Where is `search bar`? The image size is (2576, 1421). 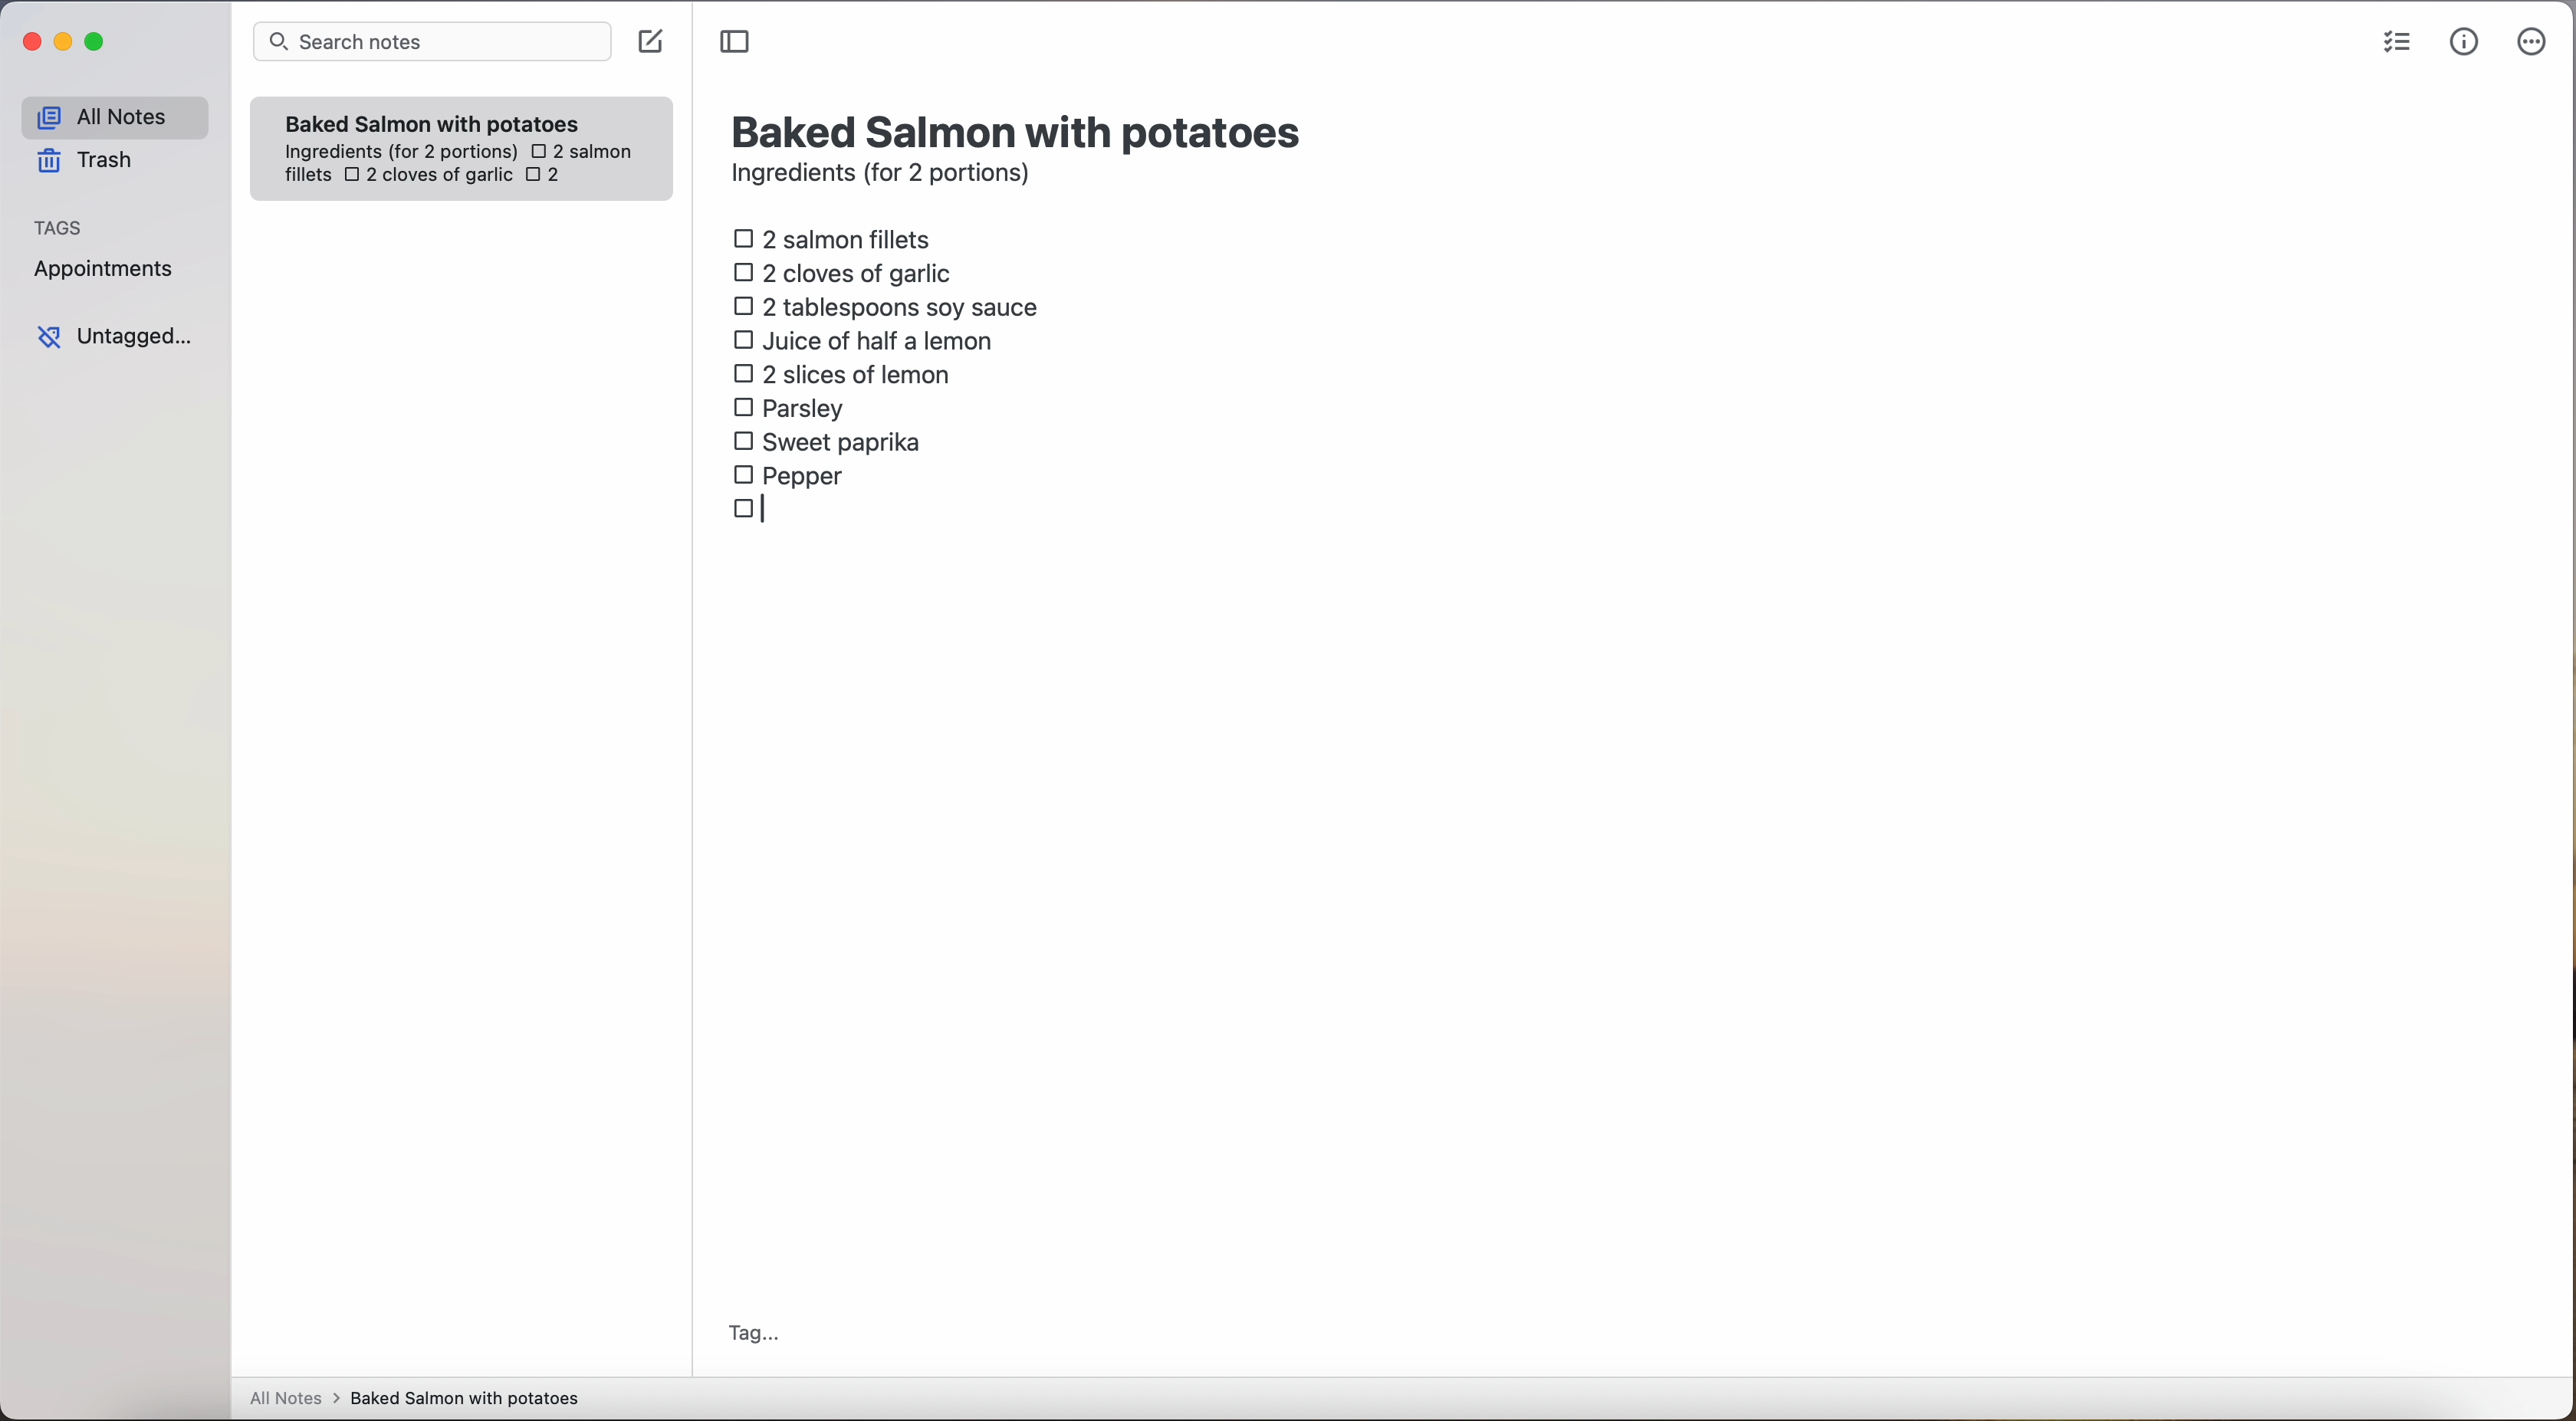 search bar is located at coordinates (430, 44).